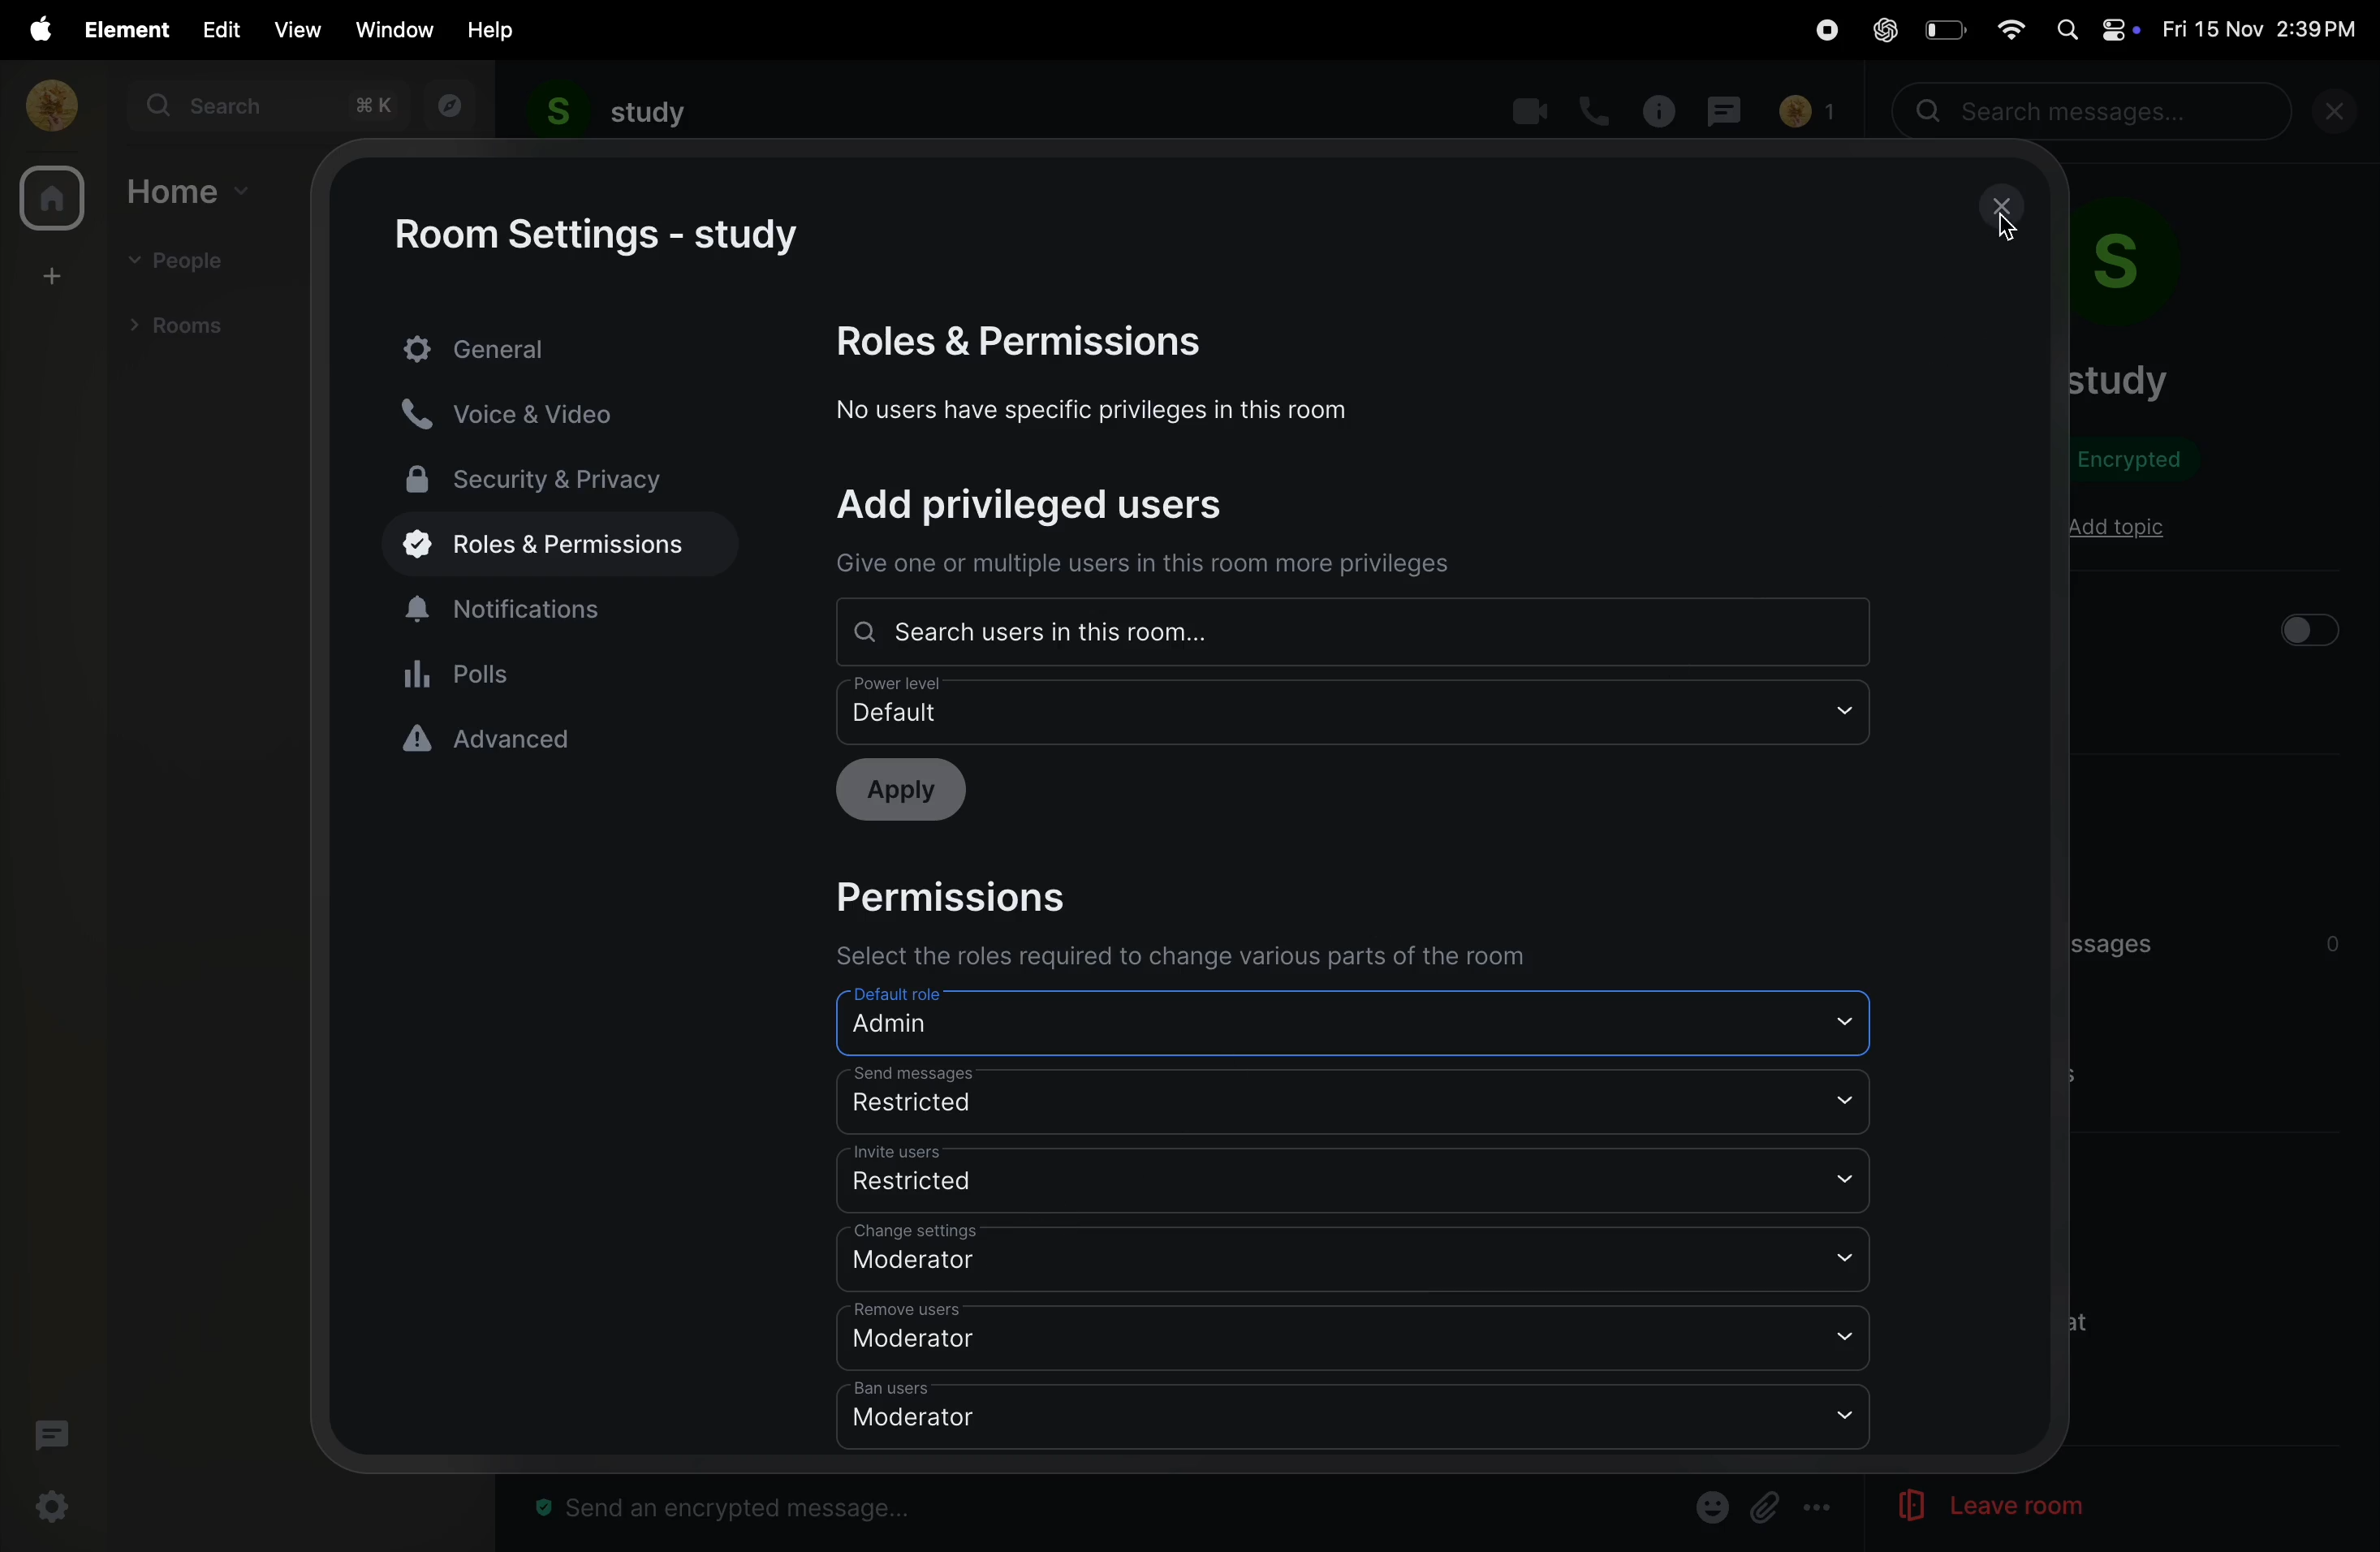  Describe the element at coordinates (1820, 1509) in the screenshot. I see `more options` at that location.